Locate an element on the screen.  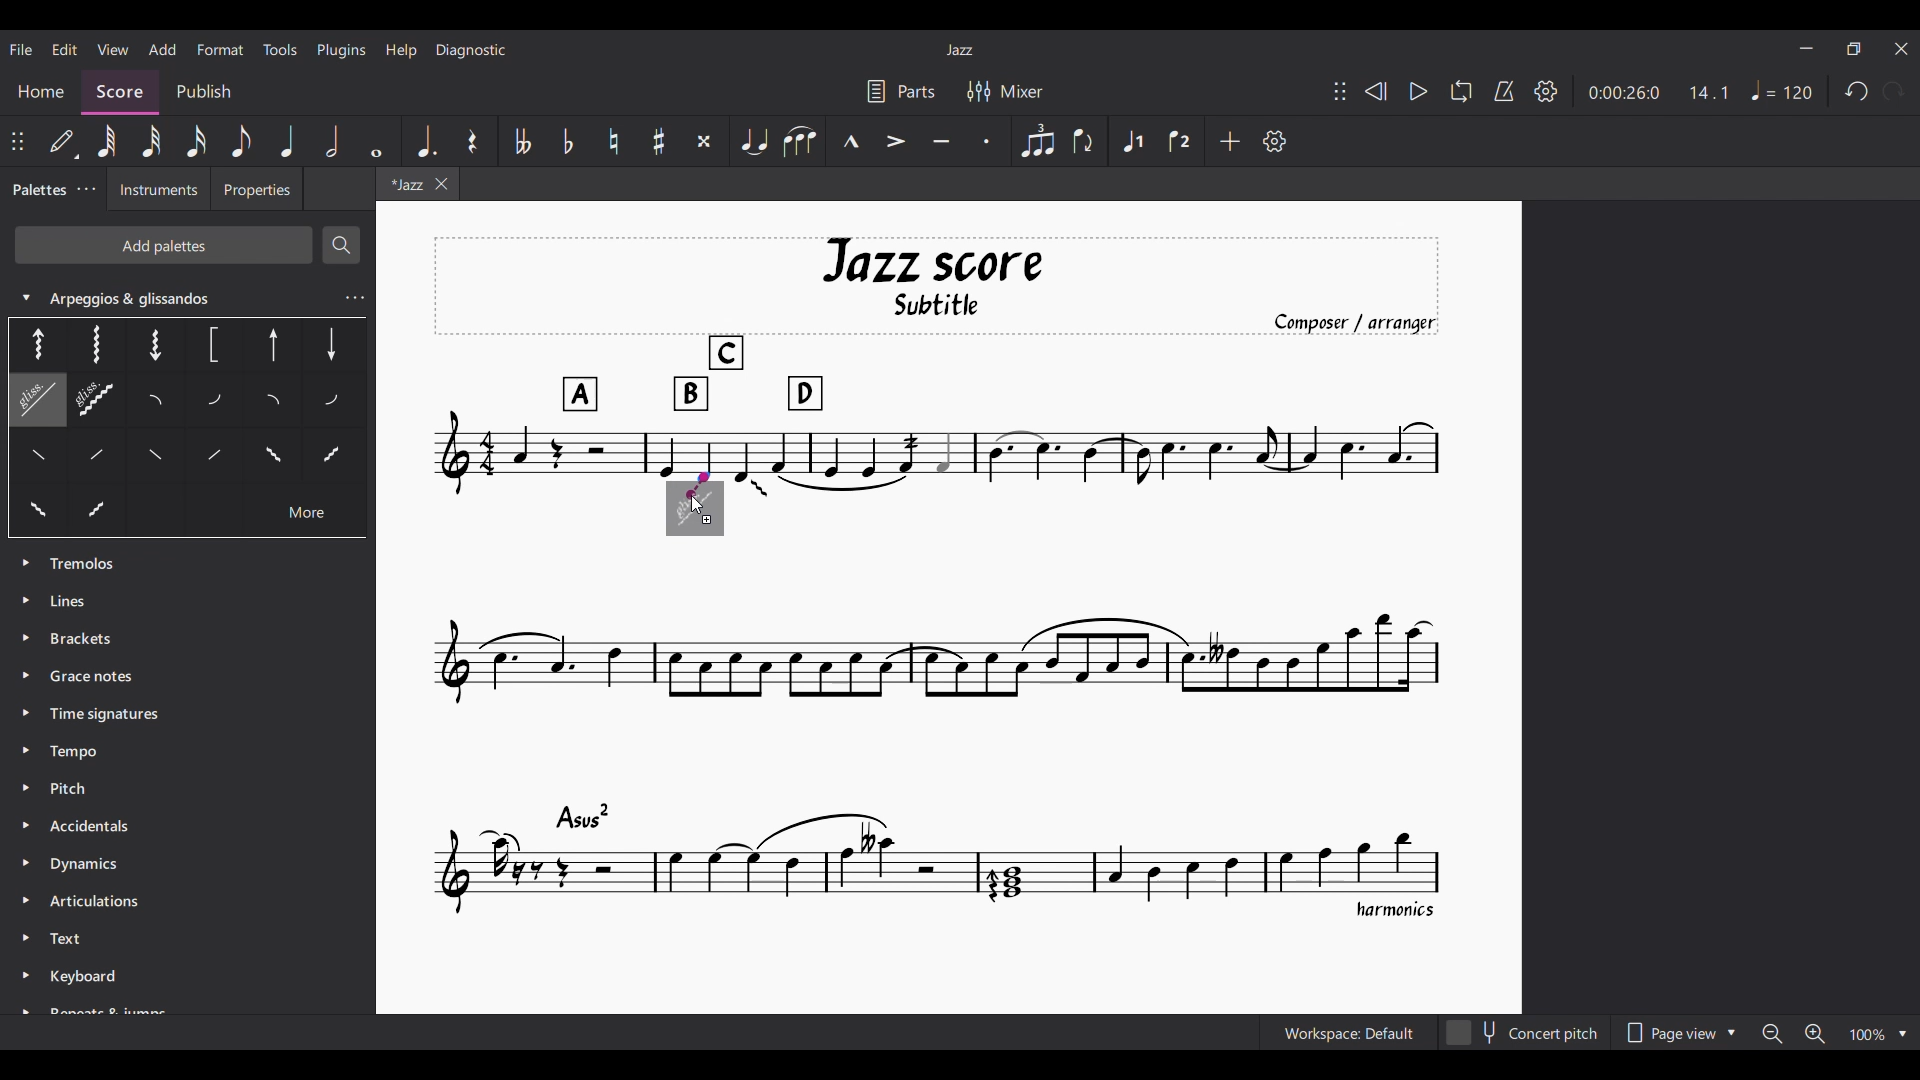
Rest is located at coordinates (473, 141).